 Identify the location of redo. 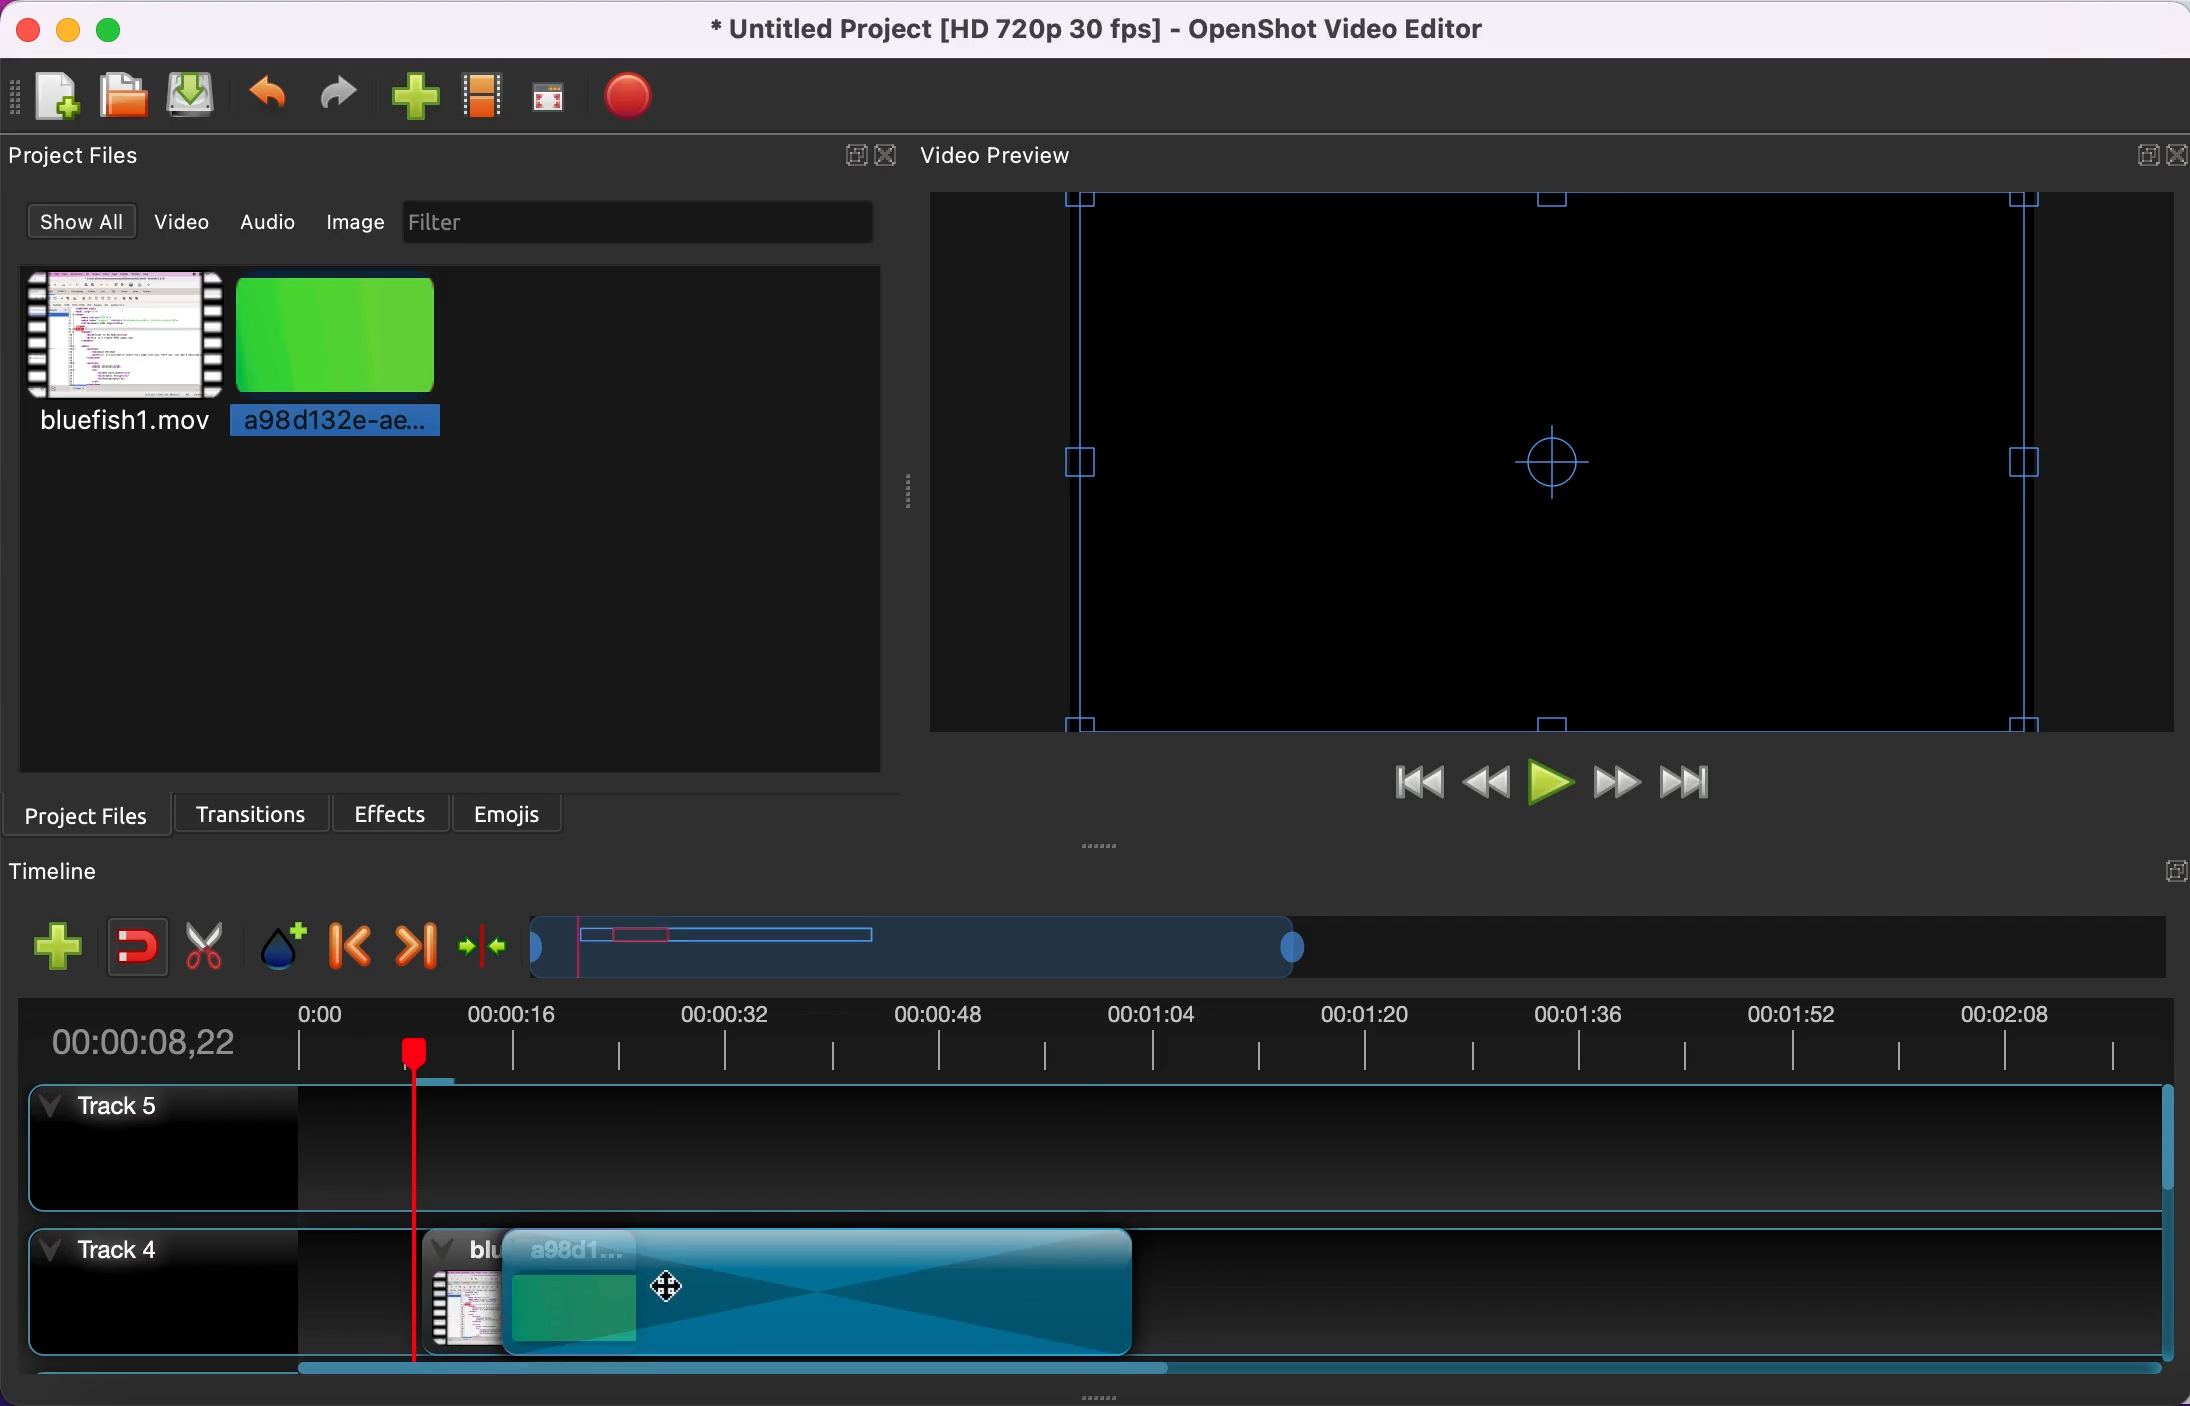
(335, 92).